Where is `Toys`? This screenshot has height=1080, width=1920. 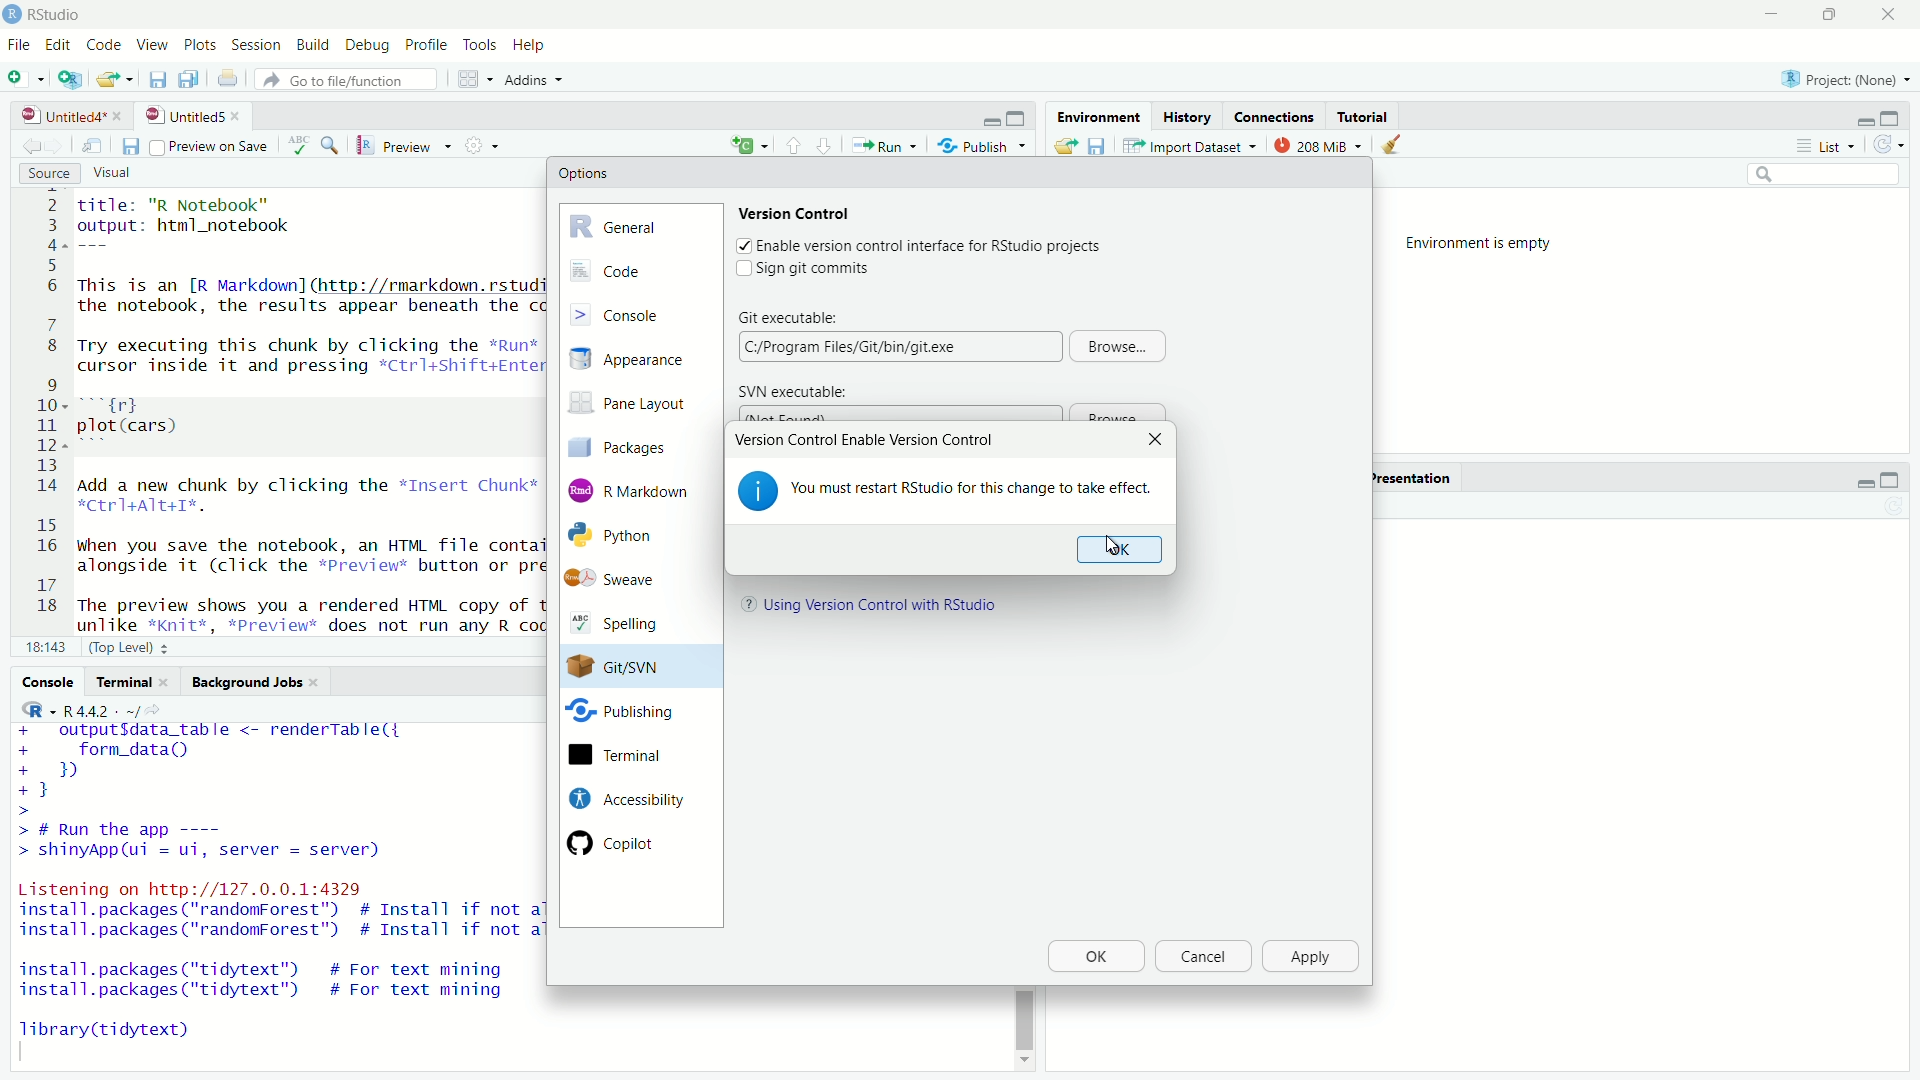 Toys is located at coordinates (479, 46).